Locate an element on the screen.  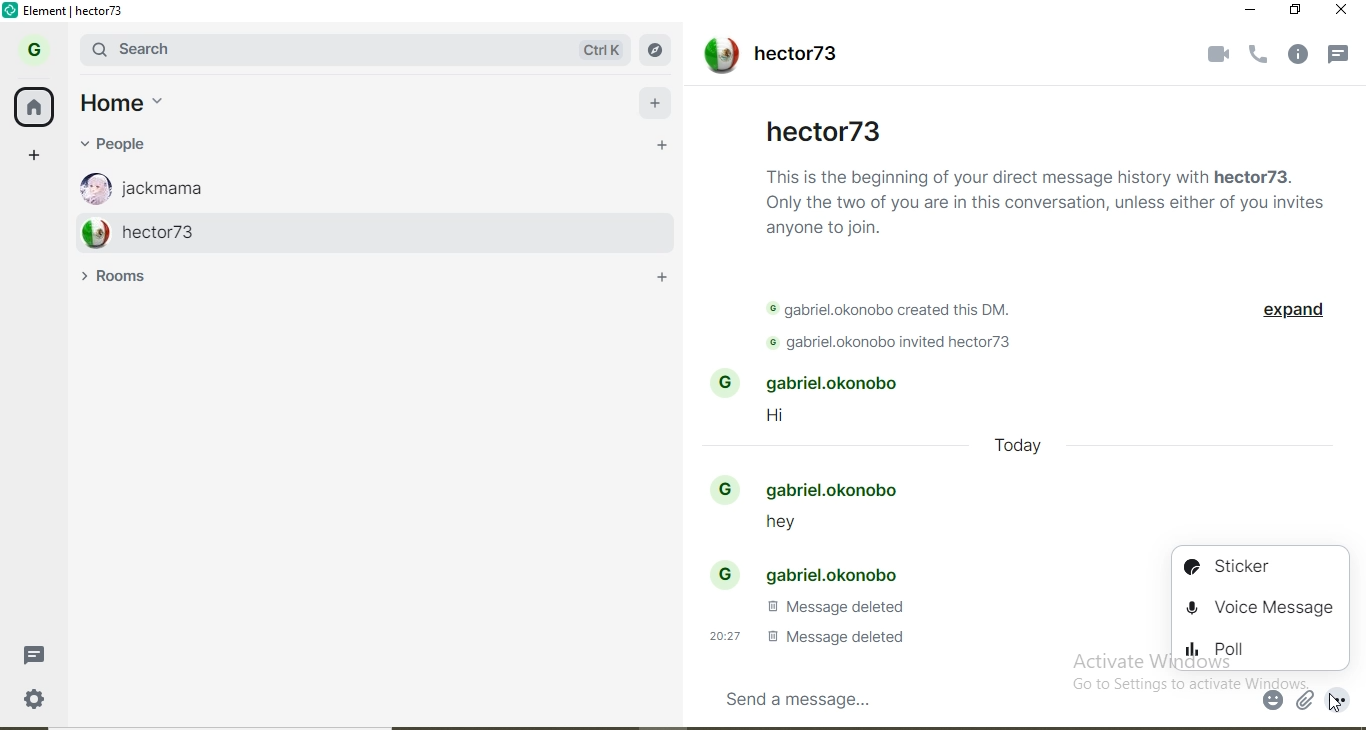
add is located at coordinates (657, 99).